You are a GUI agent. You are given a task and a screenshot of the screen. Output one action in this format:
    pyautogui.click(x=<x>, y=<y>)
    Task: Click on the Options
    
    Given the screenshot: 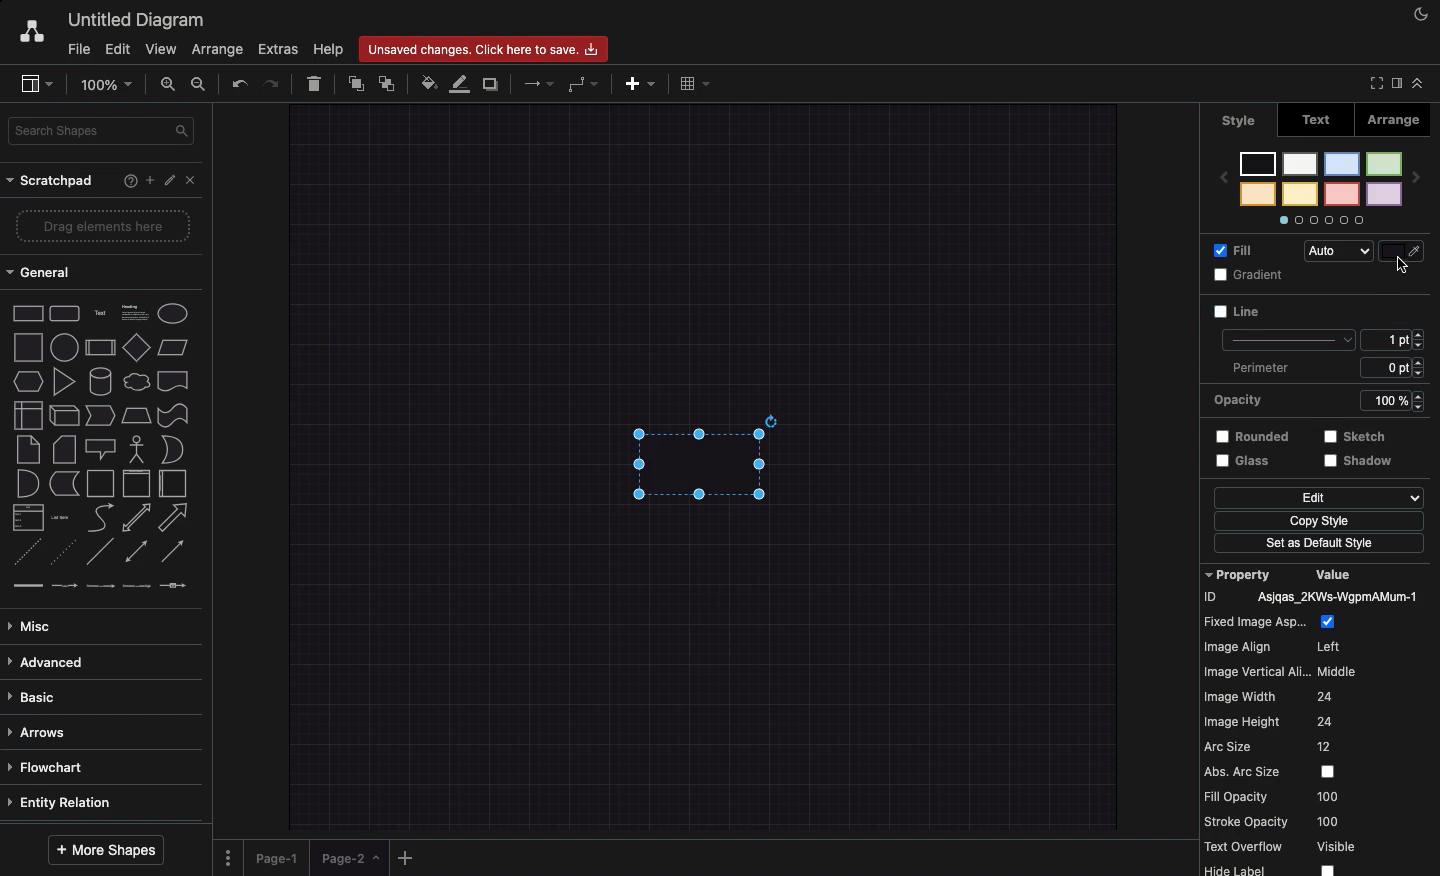 What is the action you would take?
    pyautogui.click(x=228, y=851)
    